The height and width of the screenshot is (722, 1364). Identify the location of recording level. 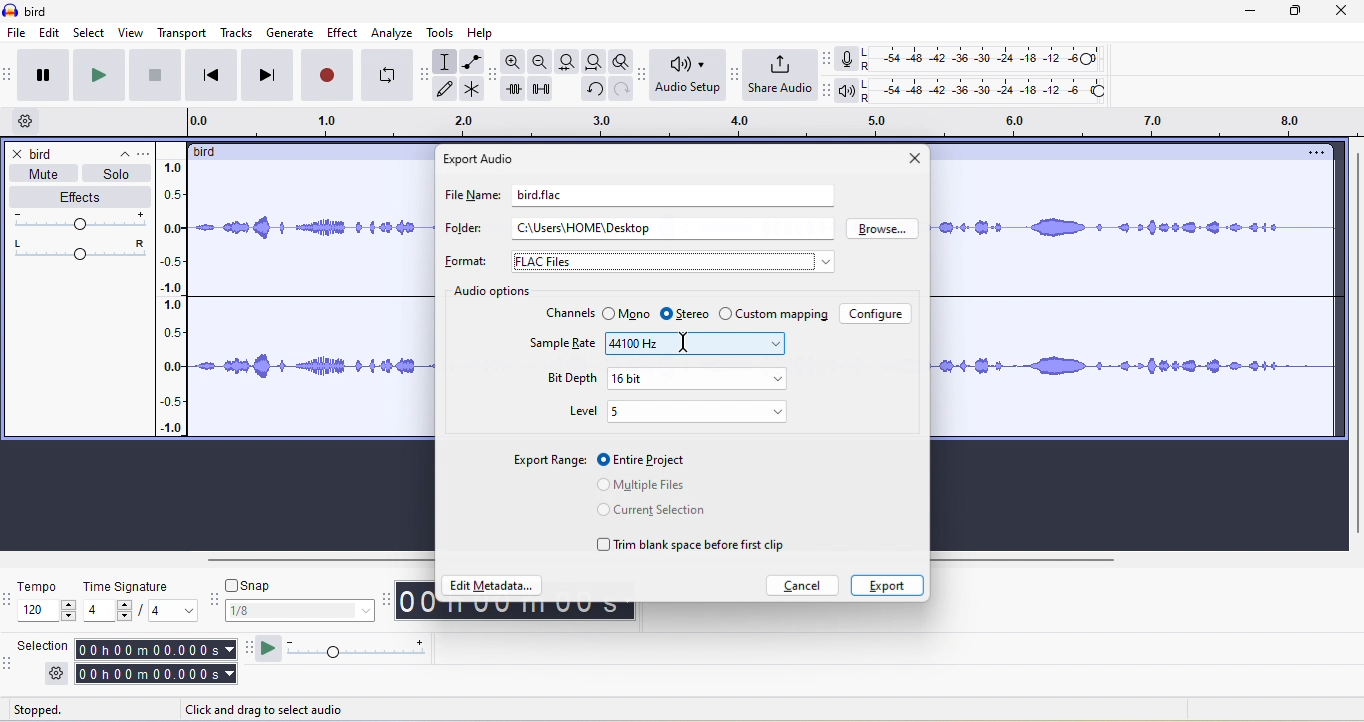
(995, 57).